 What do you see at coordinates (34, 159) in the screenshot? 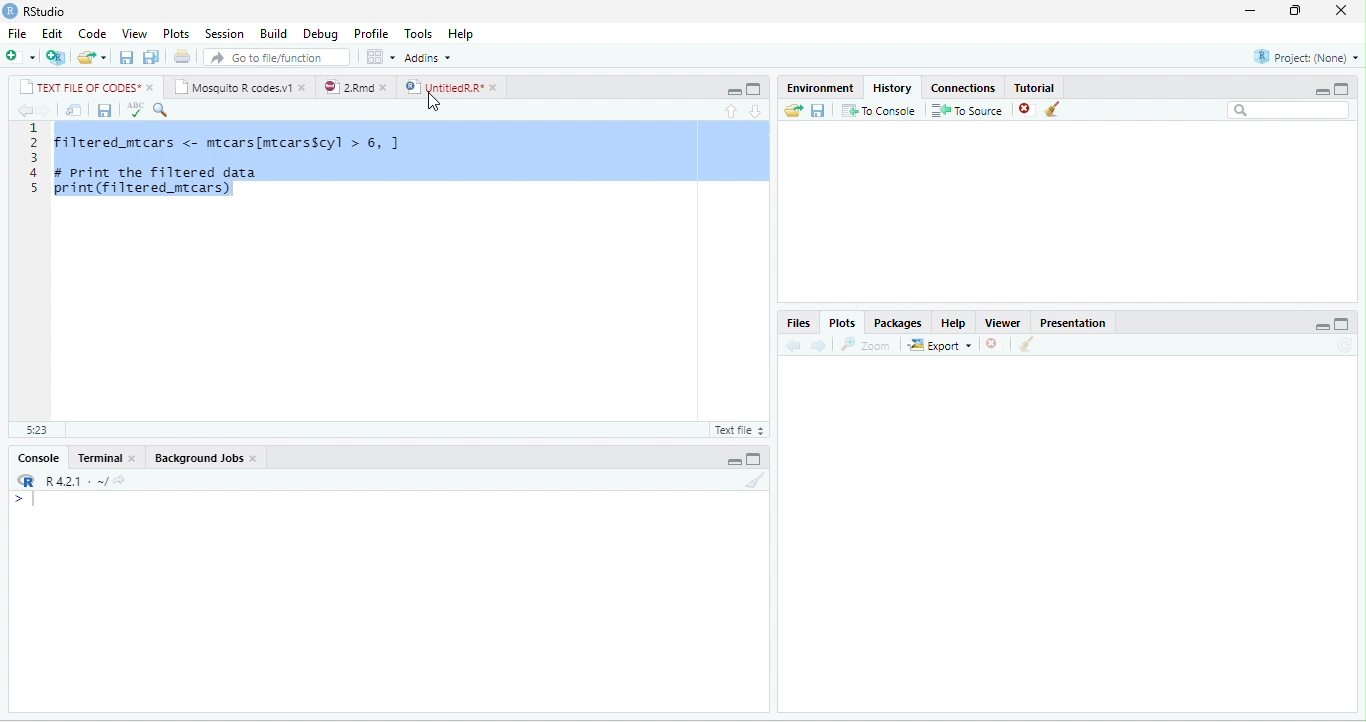
I see `line numbering` at bounding box center [34, 159].